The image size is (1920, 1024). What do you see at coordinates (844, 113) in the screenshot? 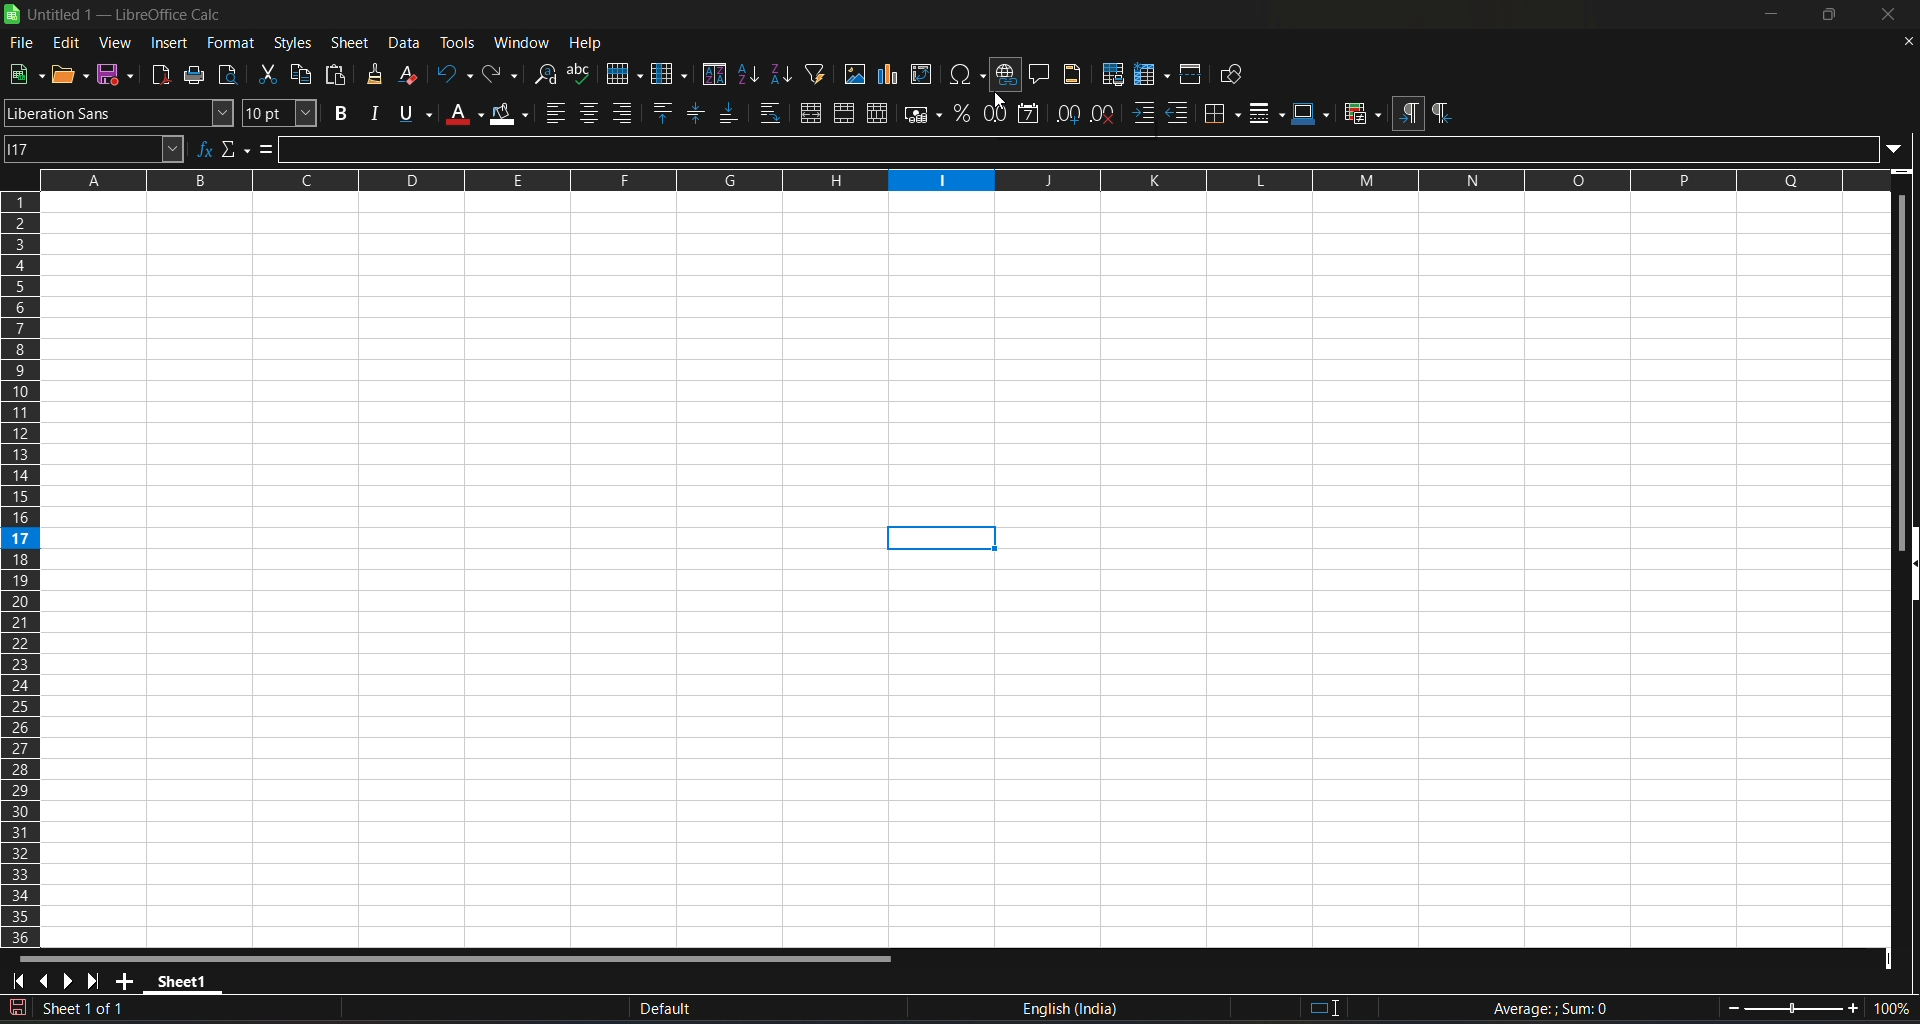
I see `merge cells` at bounding box center [844, 113].